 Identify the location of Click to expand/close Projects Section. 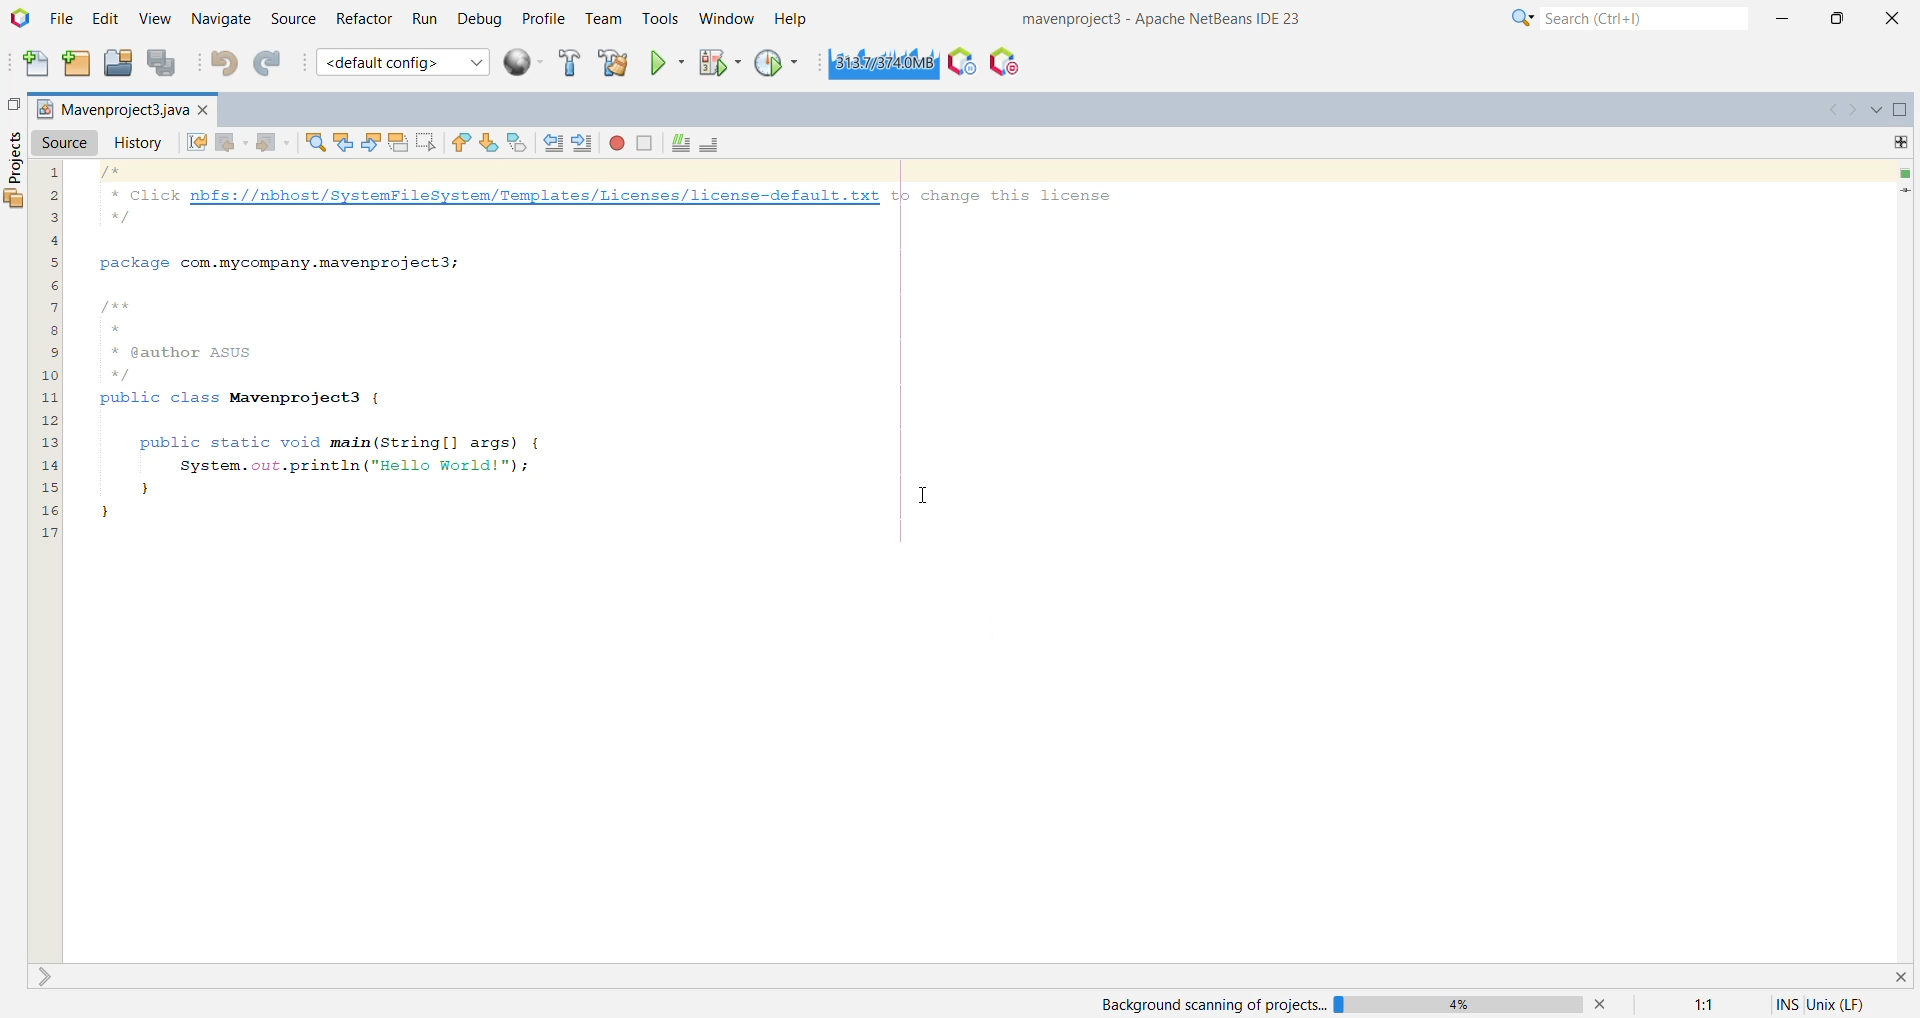
(16, 166).